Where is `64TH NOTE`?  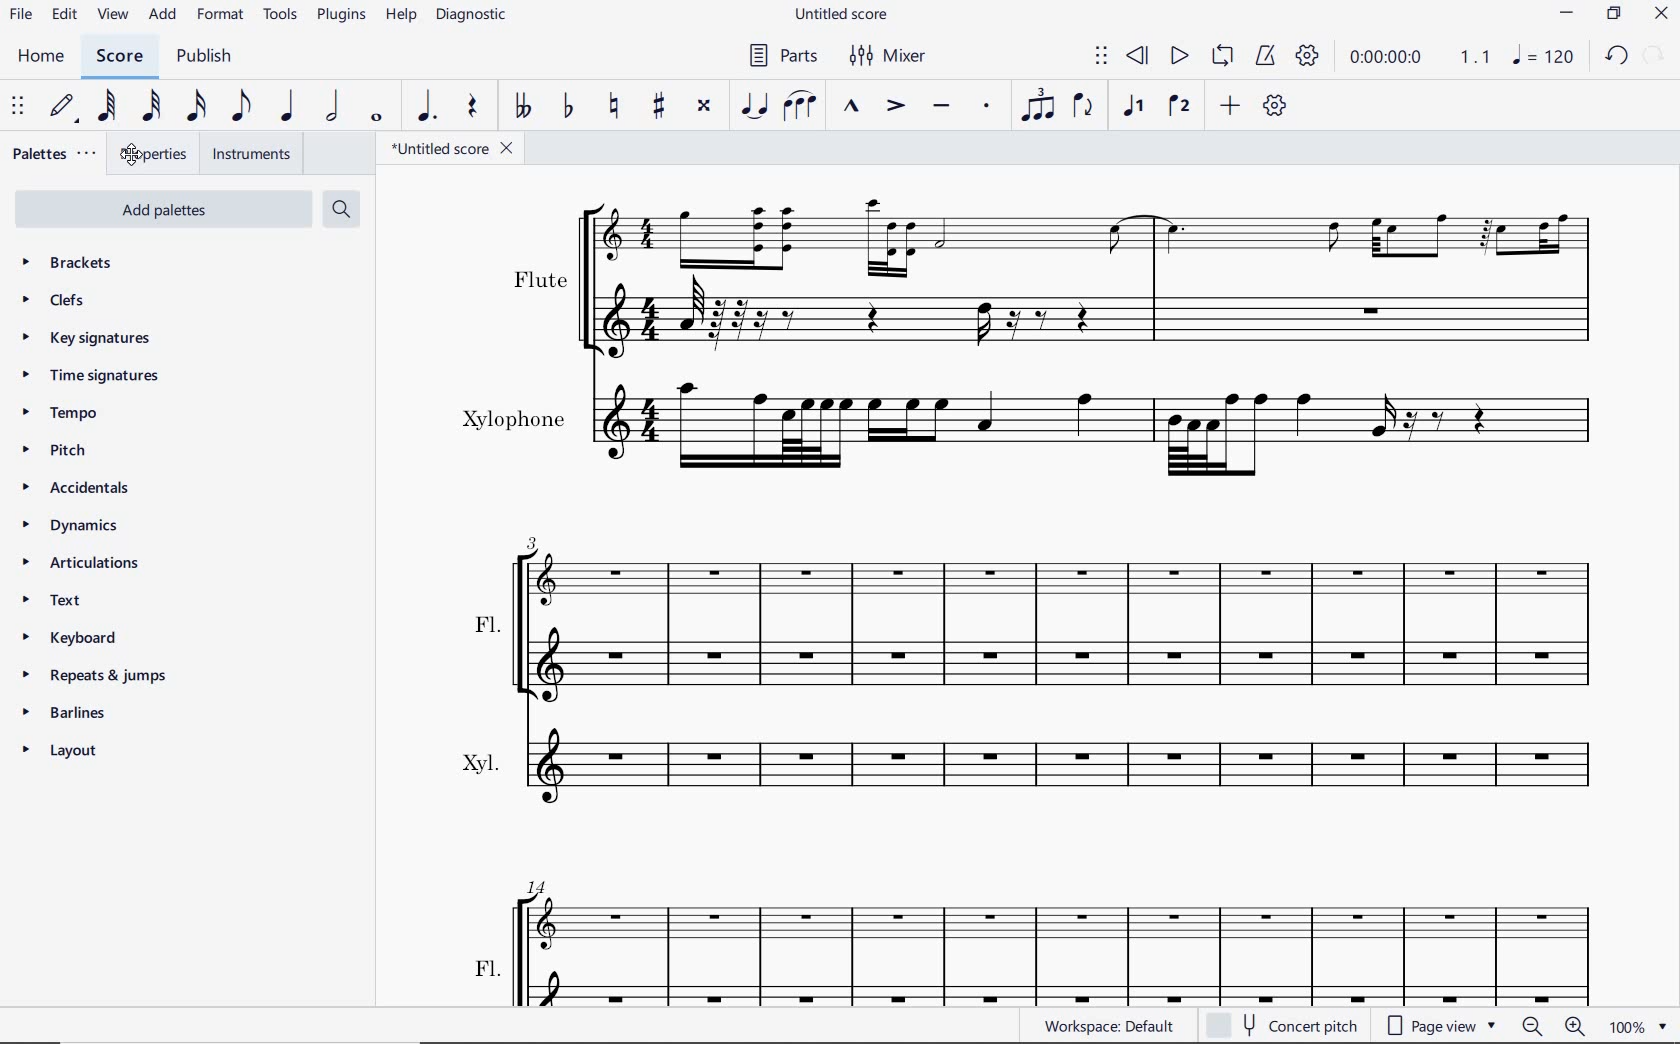 64TH NOTE is located at coordinates (108, 107).